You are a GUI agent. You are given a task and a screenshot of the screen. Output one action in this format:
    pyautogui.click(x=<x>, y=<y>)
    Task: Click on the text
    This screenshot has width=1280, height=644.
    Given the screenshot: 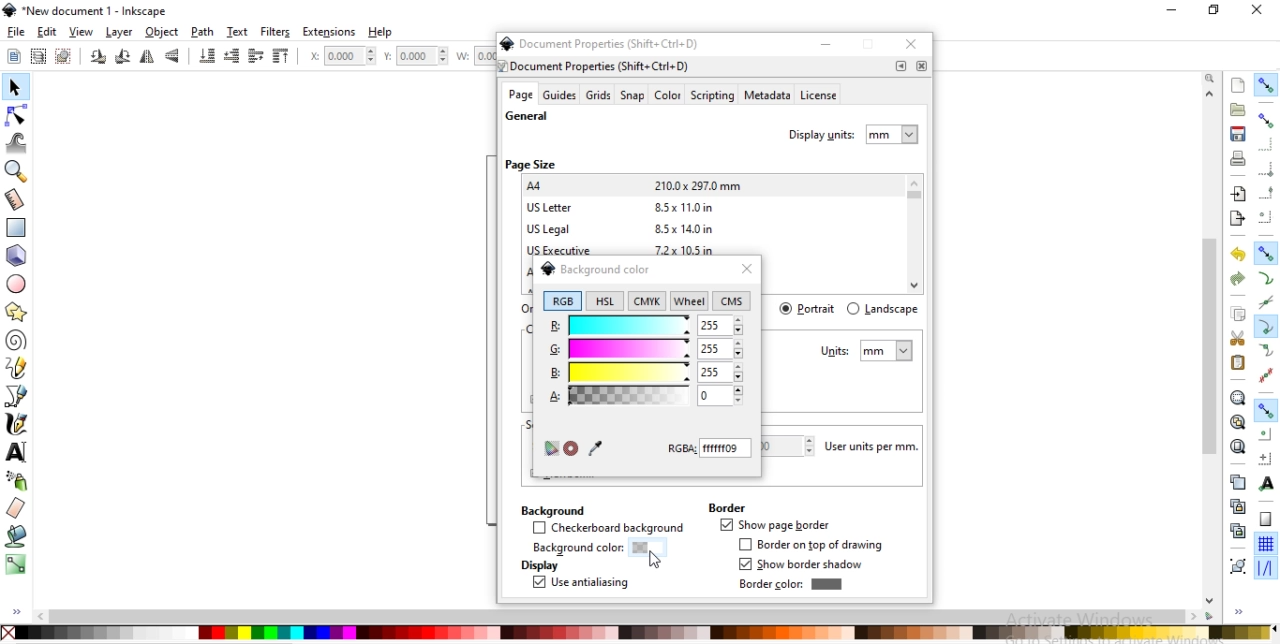 What is the action you would take?
    pyautogui.click(x=239, y=32)
    